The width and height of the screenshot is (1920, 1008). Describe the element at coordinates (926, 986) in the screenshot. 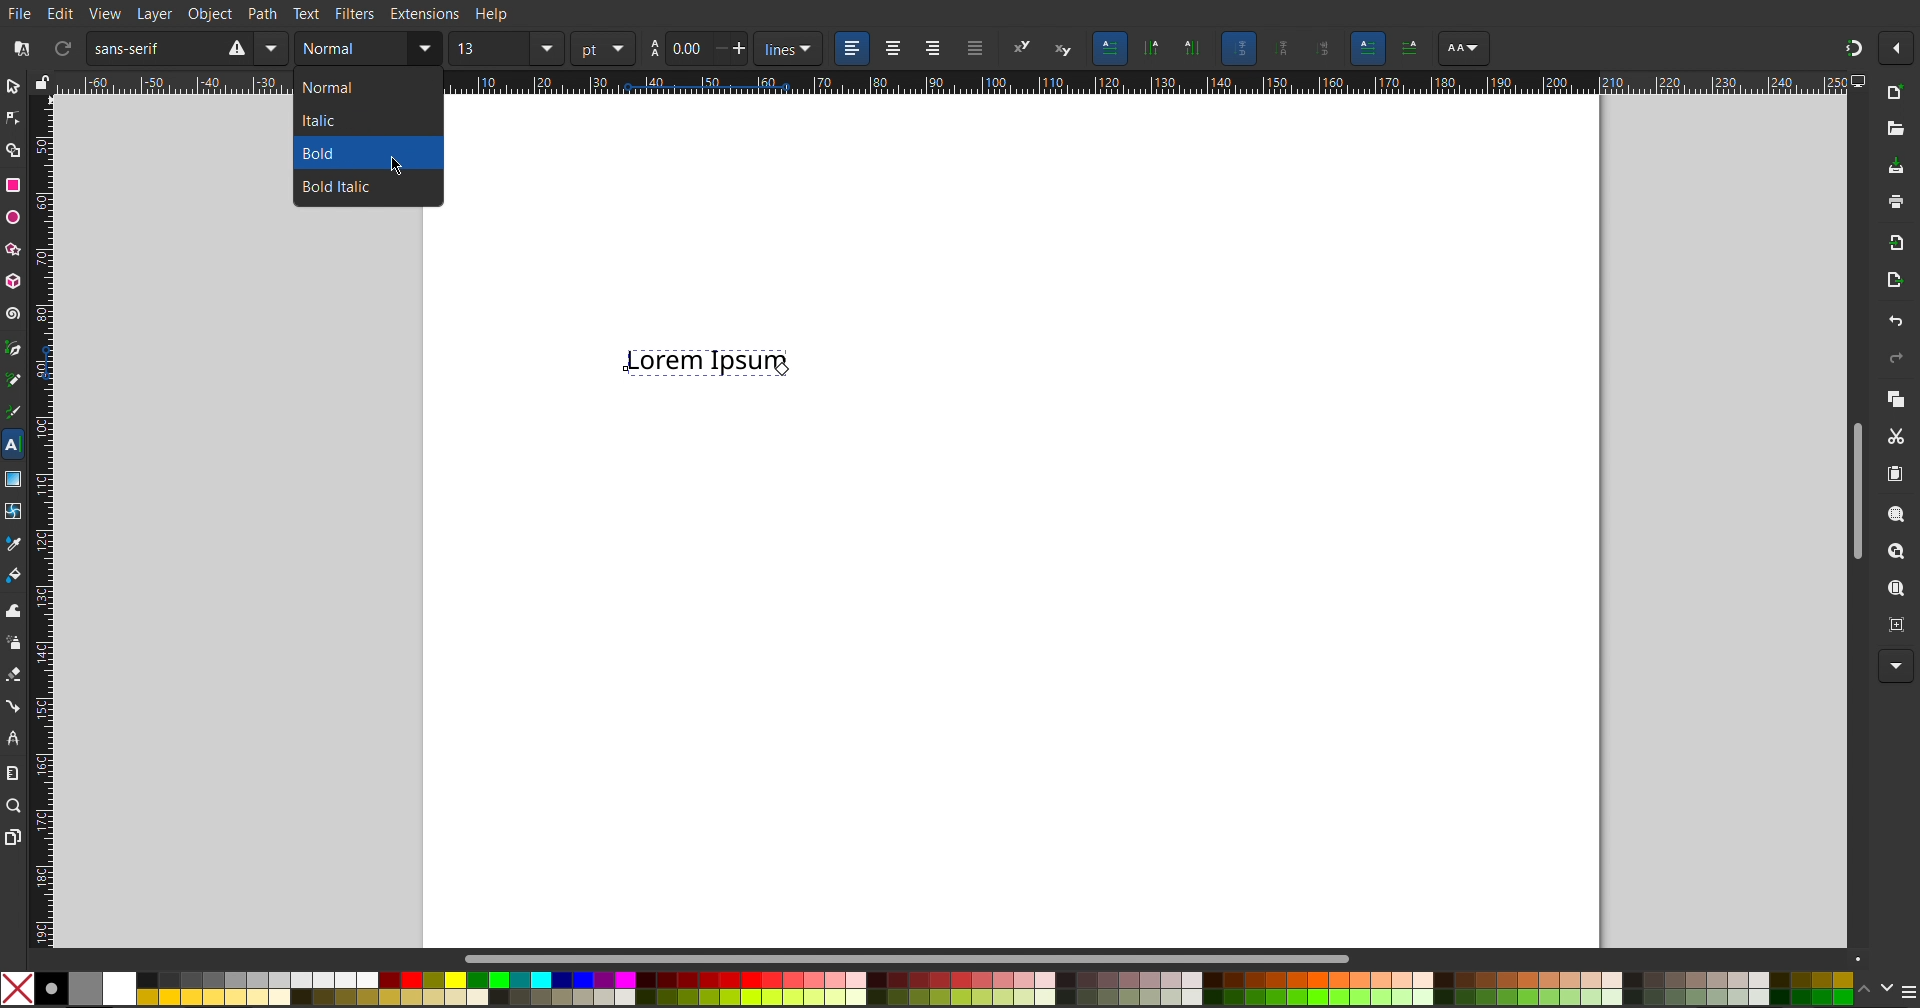

I see `Color` at that location.